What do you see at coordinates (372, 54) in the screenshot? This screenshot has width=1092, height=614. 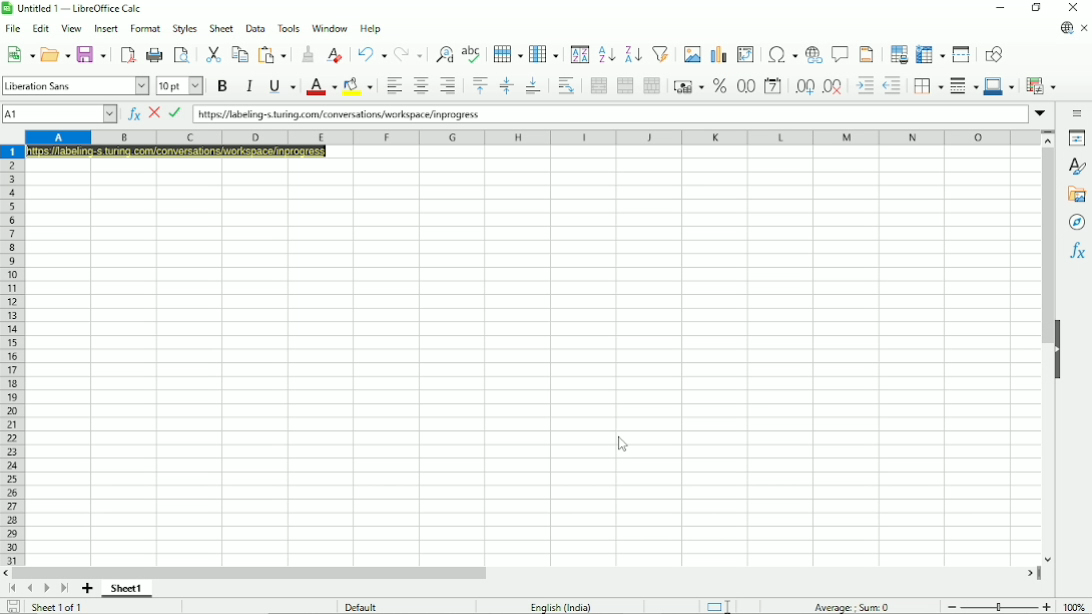 I see `Undo` at bounding box center [372, 54].